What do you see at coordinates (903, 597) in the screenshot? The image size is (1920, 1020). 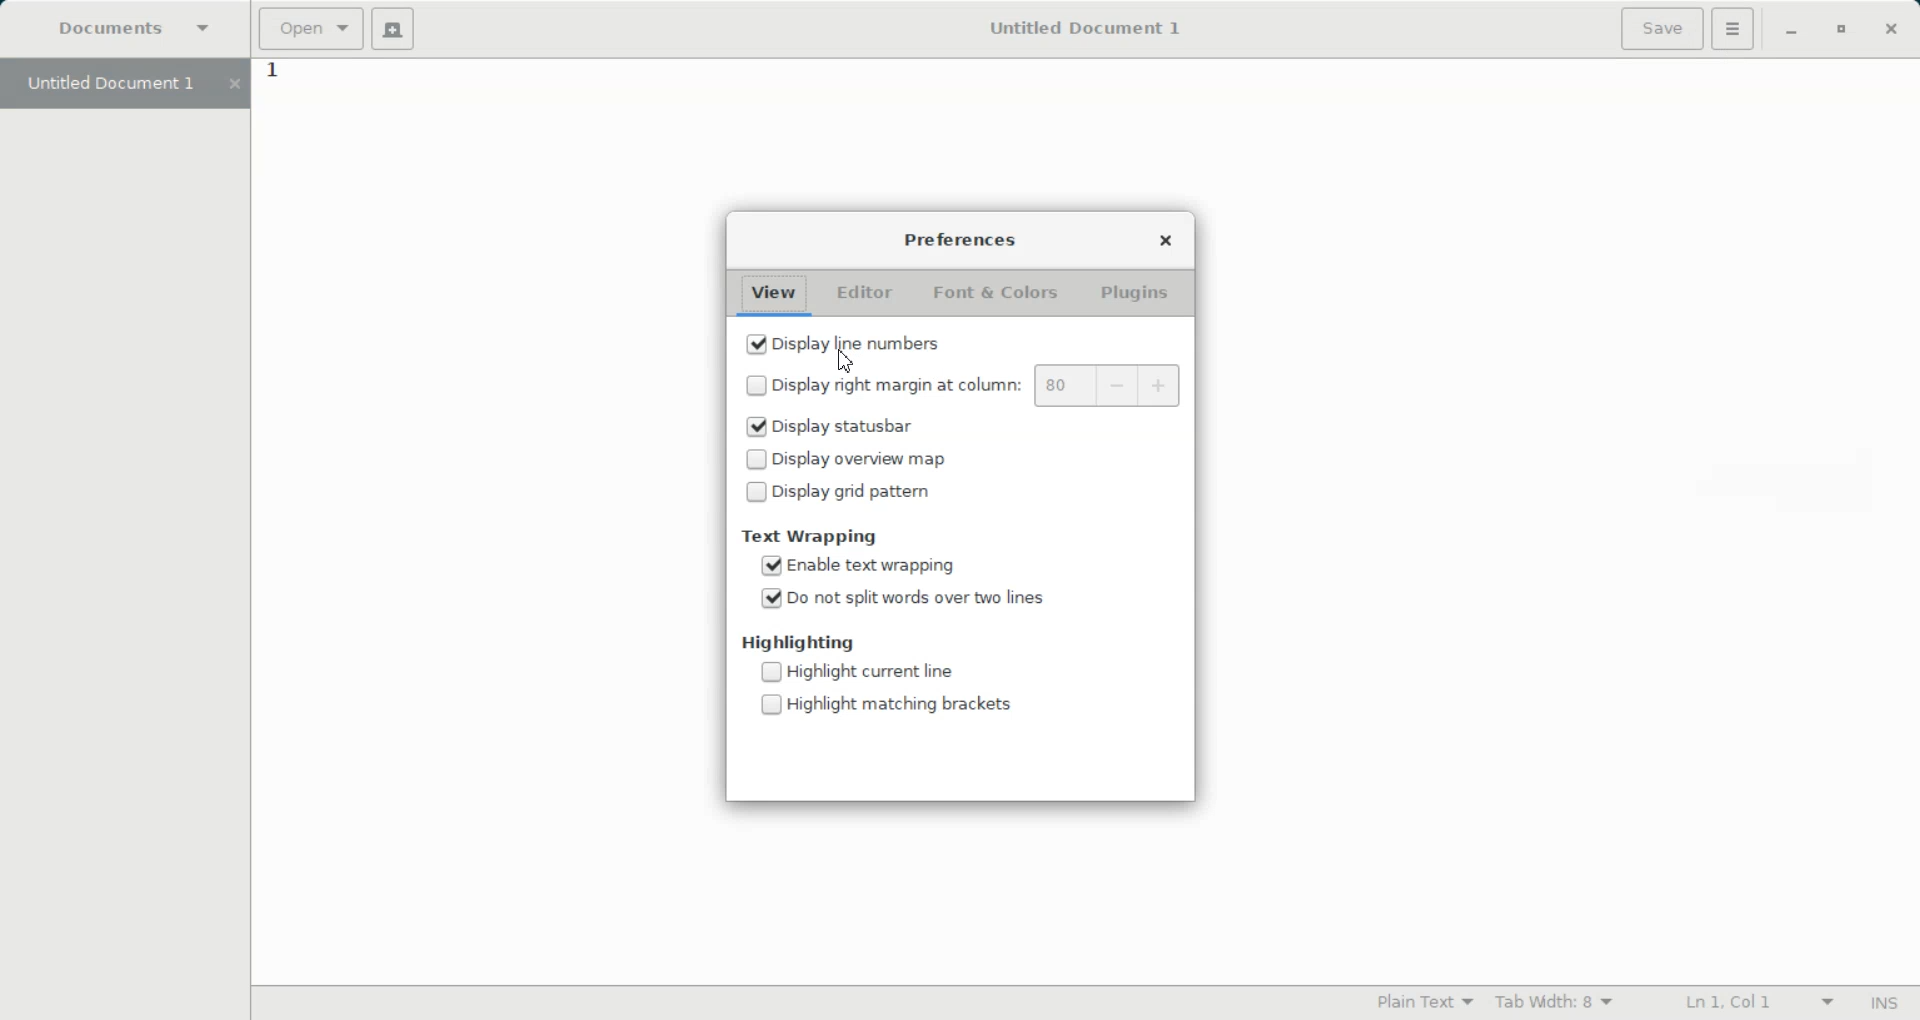 I see `(un)check Enable Do not split words over two lines` at bounding box center [903, 597].